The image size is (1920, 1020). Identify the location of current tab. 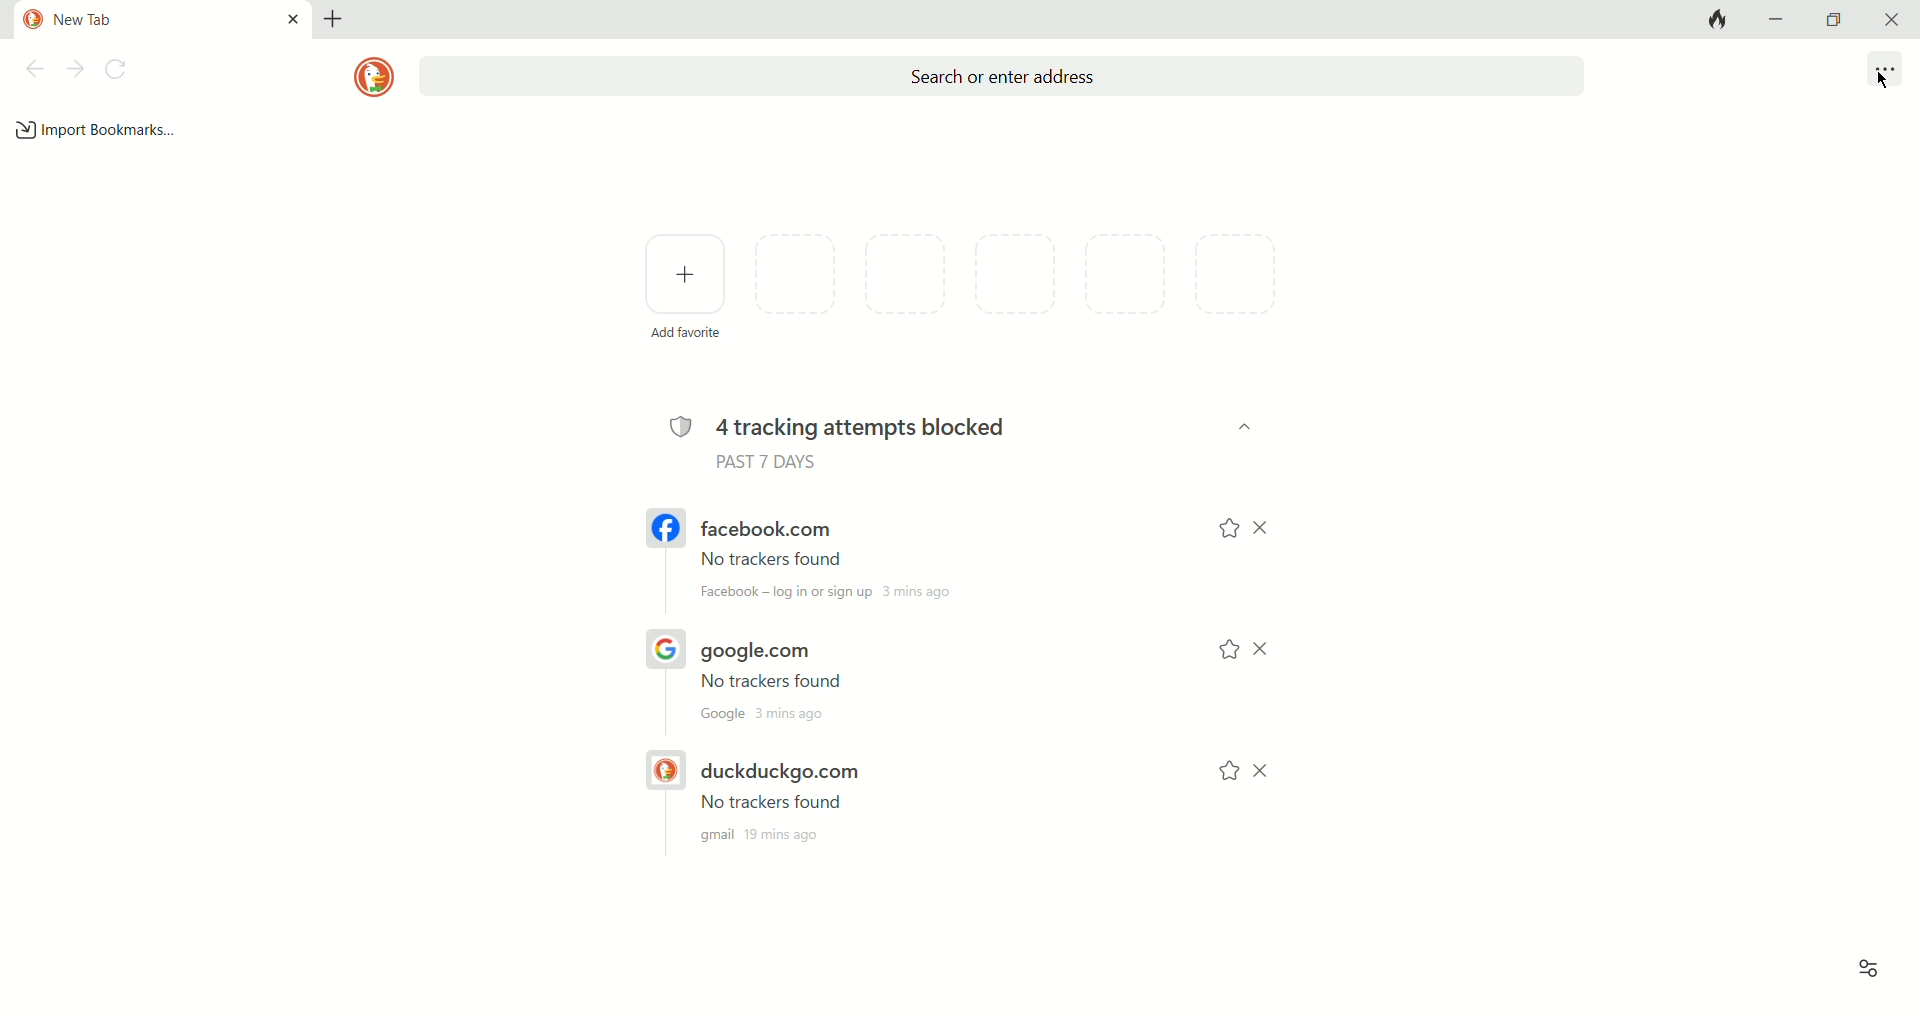
(158, 20).